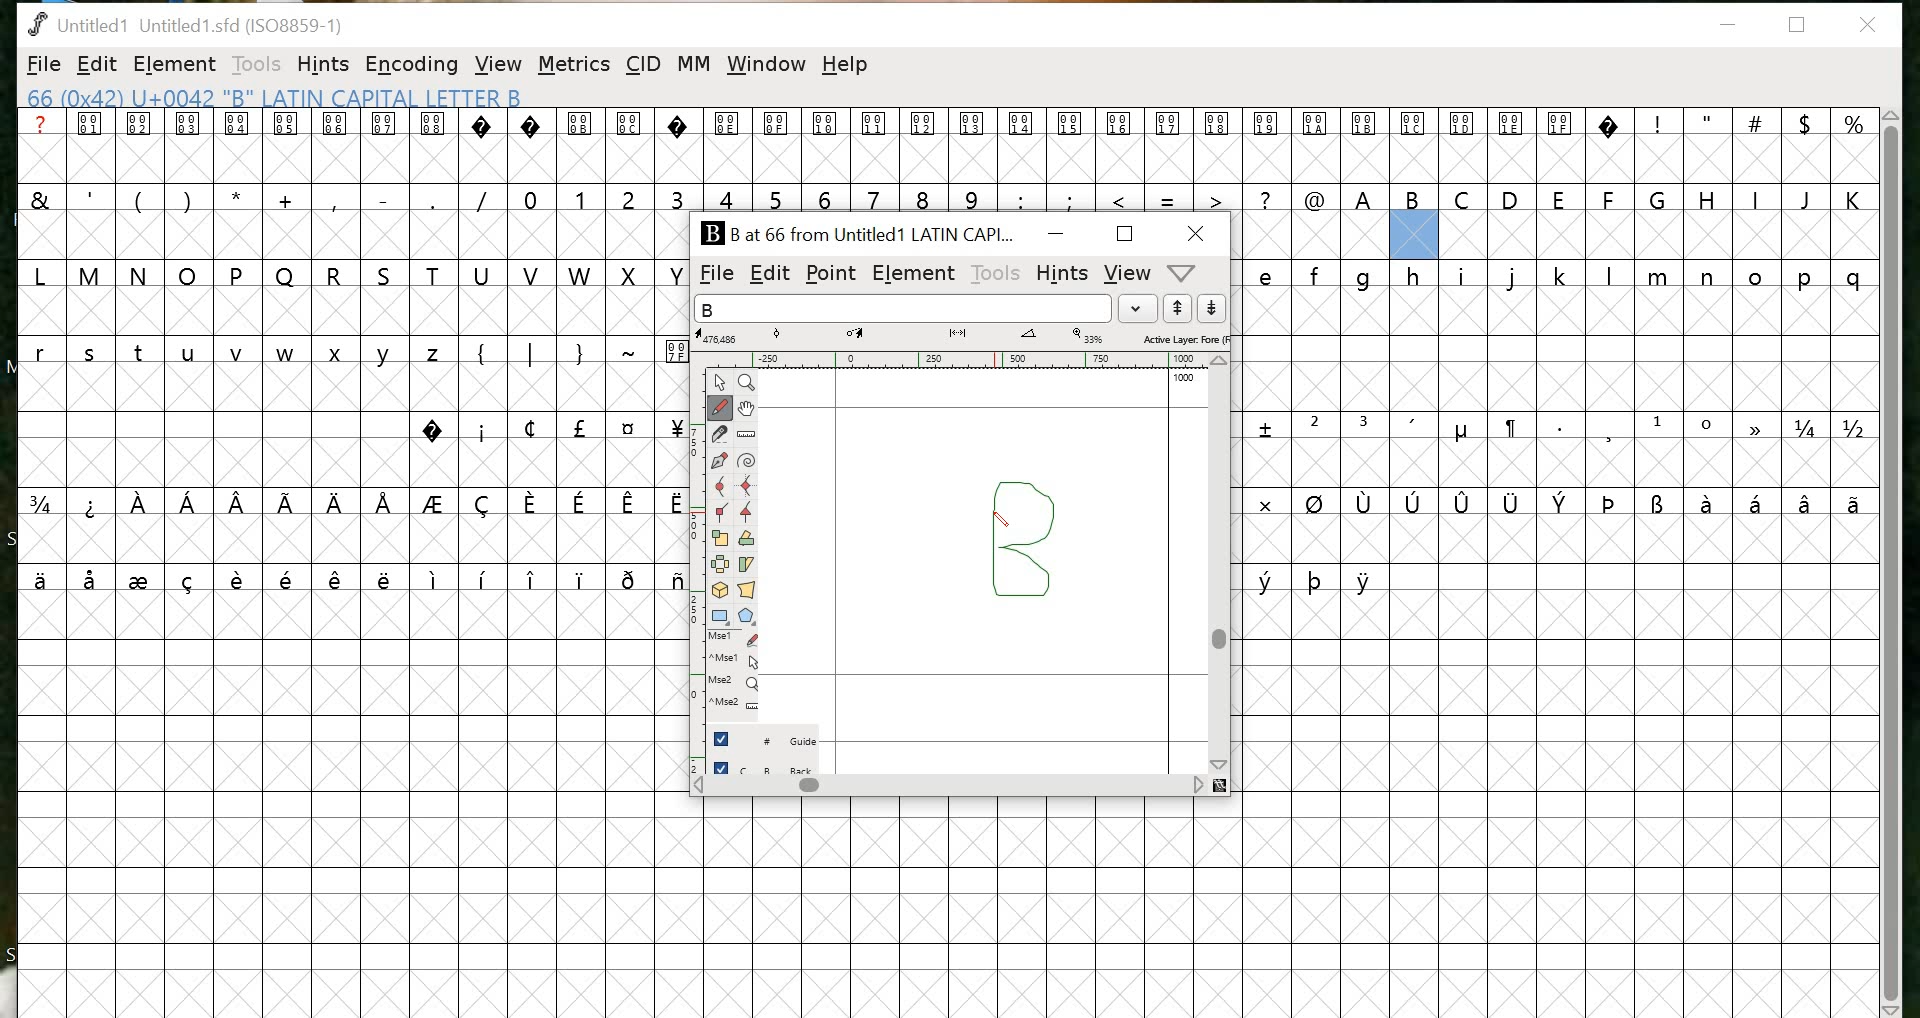 This screenshot has width=1920, height=1018. Describe the element at coordinates (412, 64) in the screenshot. I see `ENCODING` at that location.